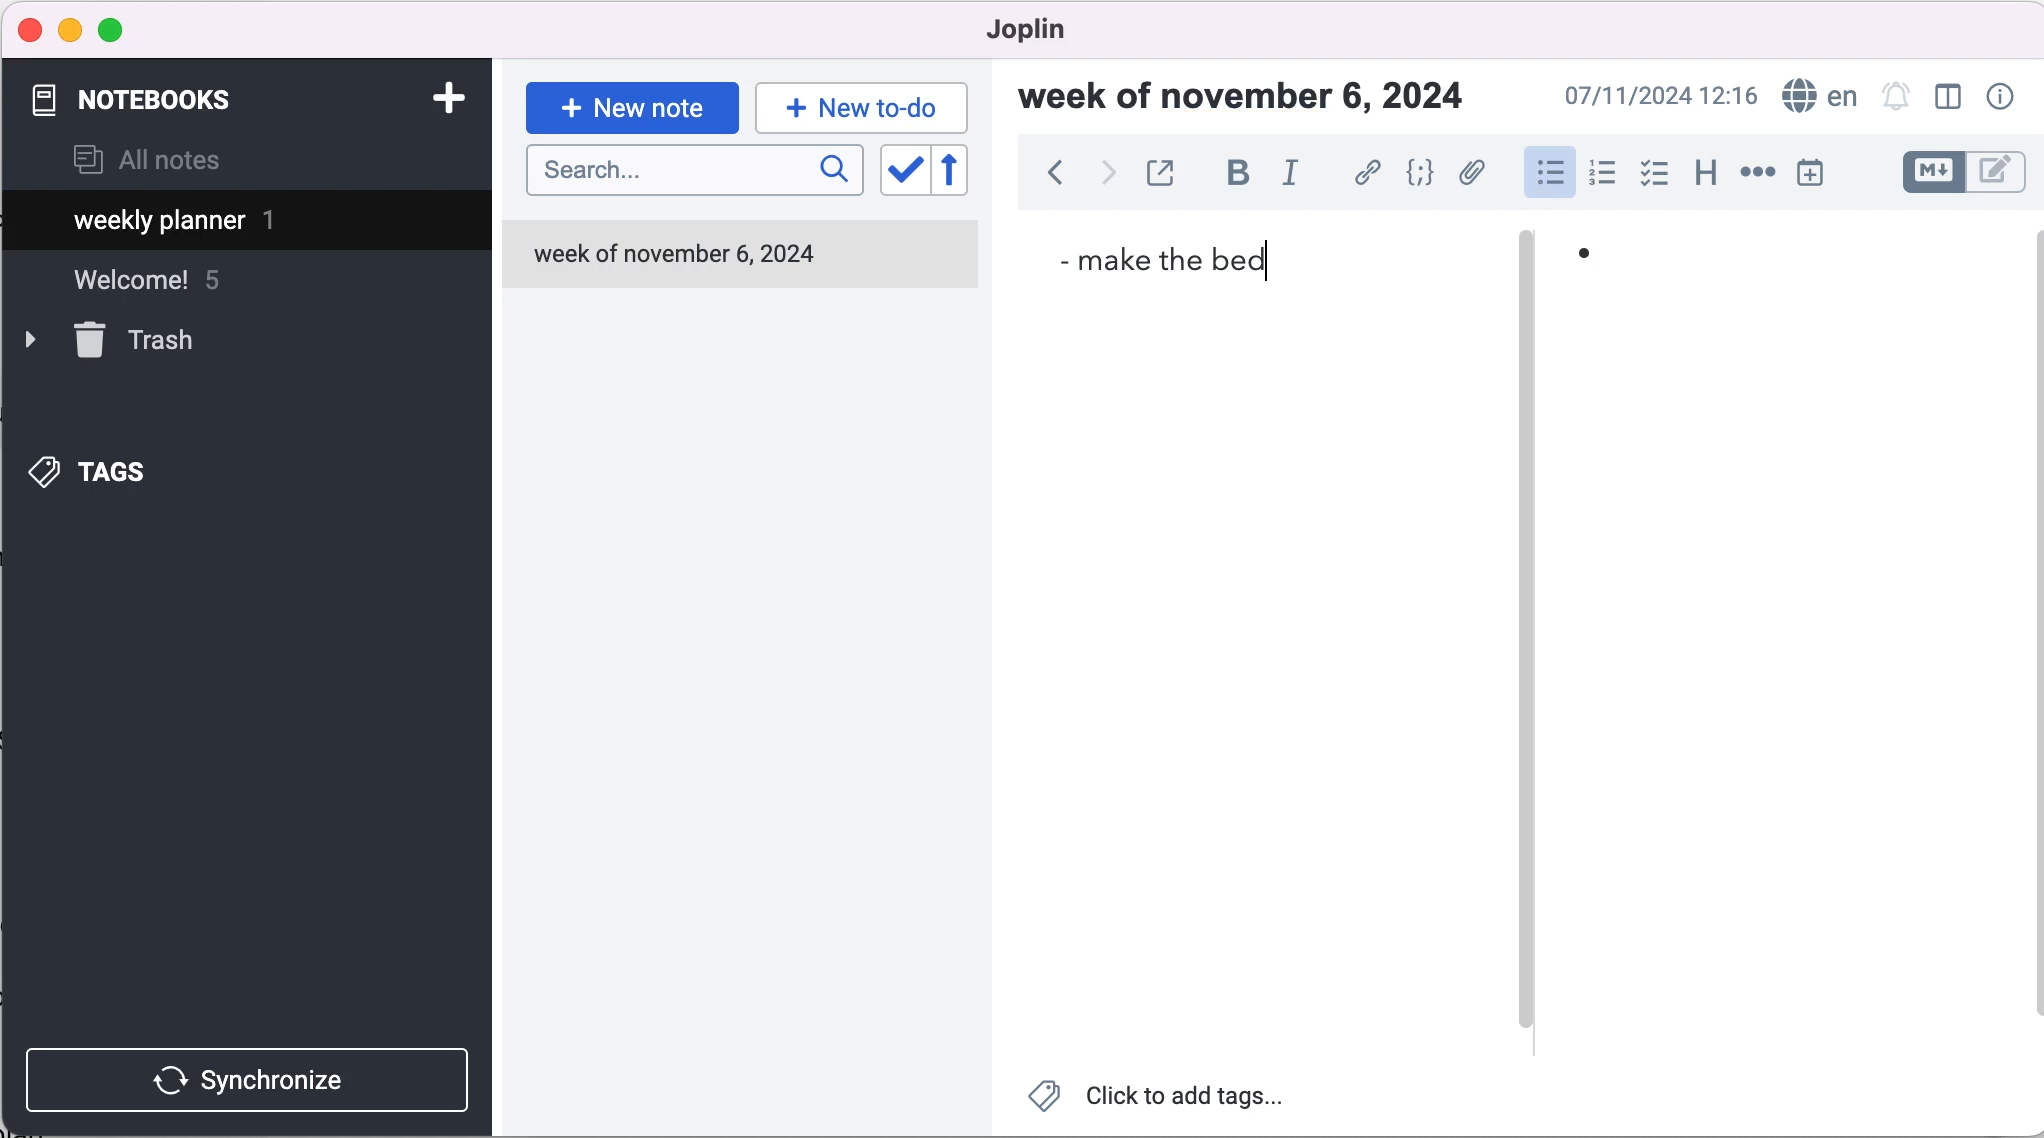  What do you see at coordinates (1548, 171) in the screenshot?
I see `bulleted list` at bounding box center [1548, 171].